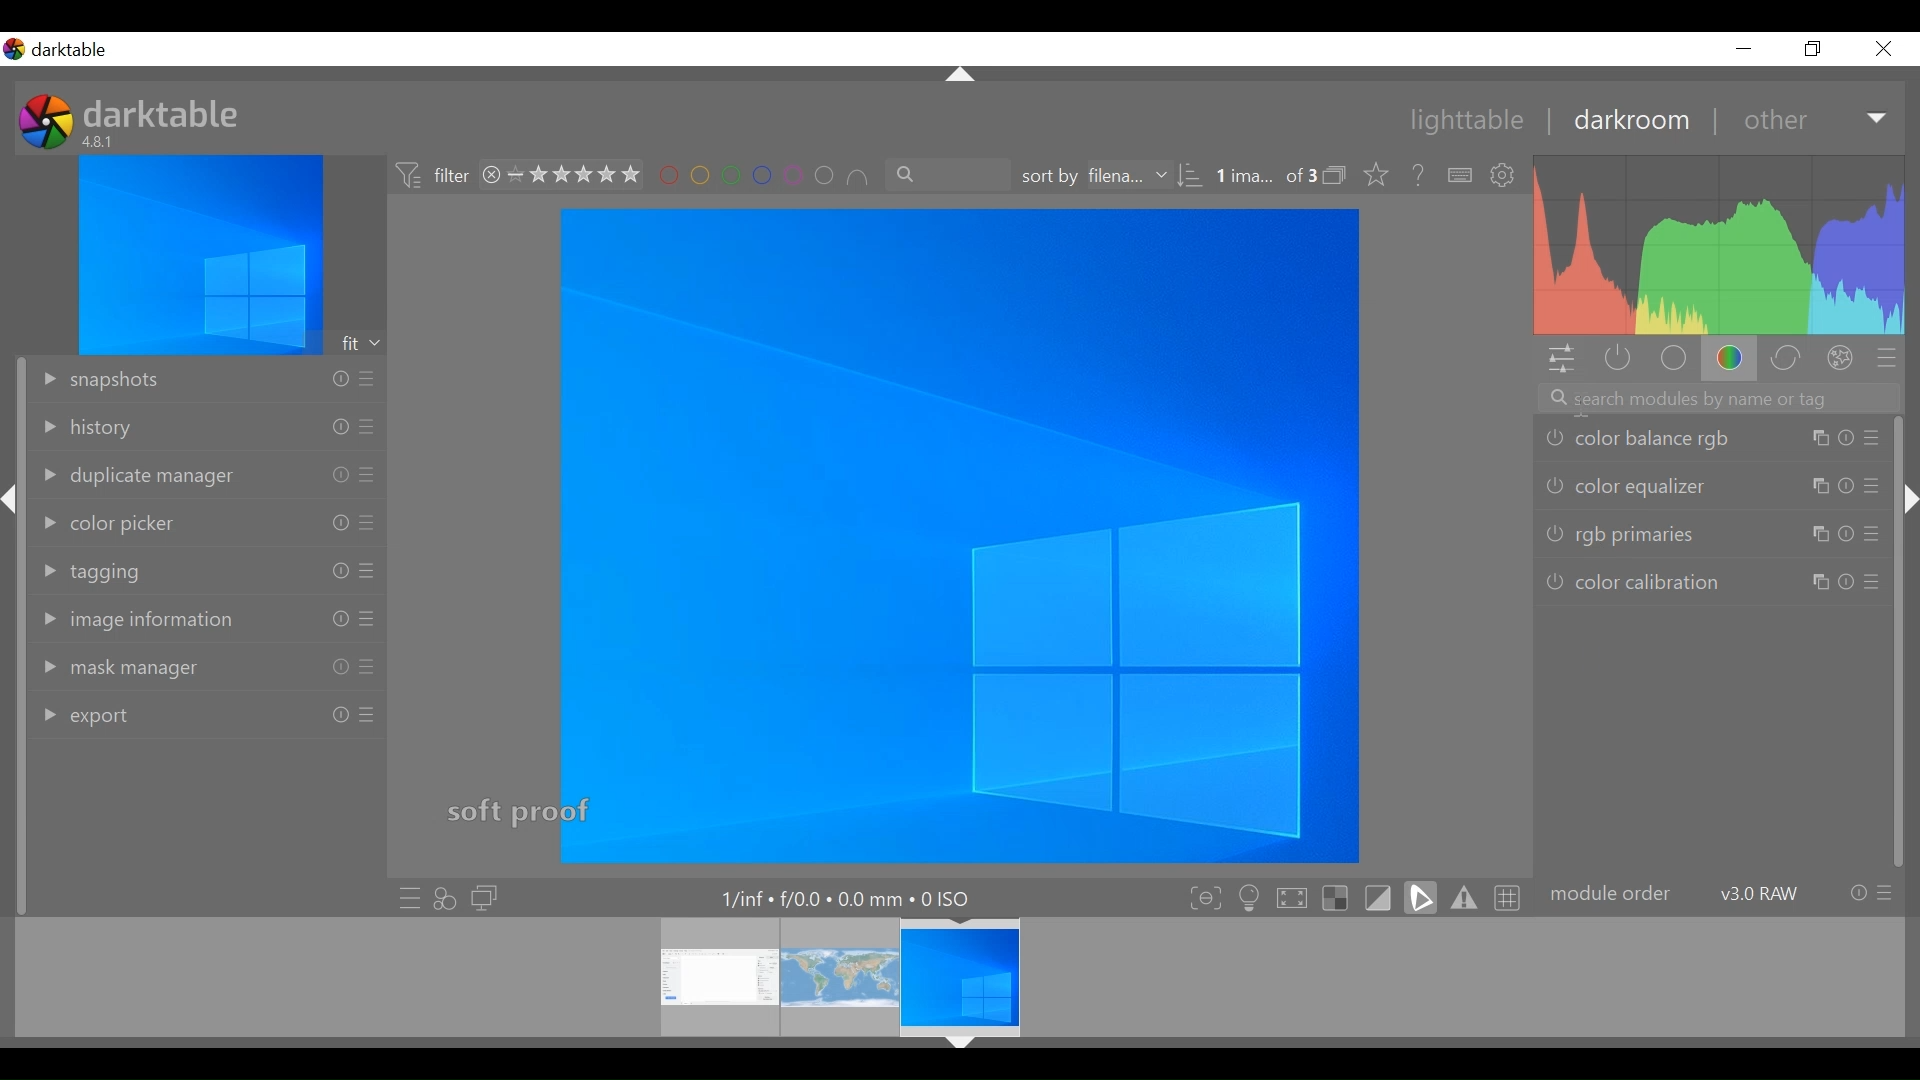 The height and width of the screenshot is (1080, 1920). What do you see at coordinates (165, 112) in the screenshot?
I see `darktable` at bounding box center [165, 112].